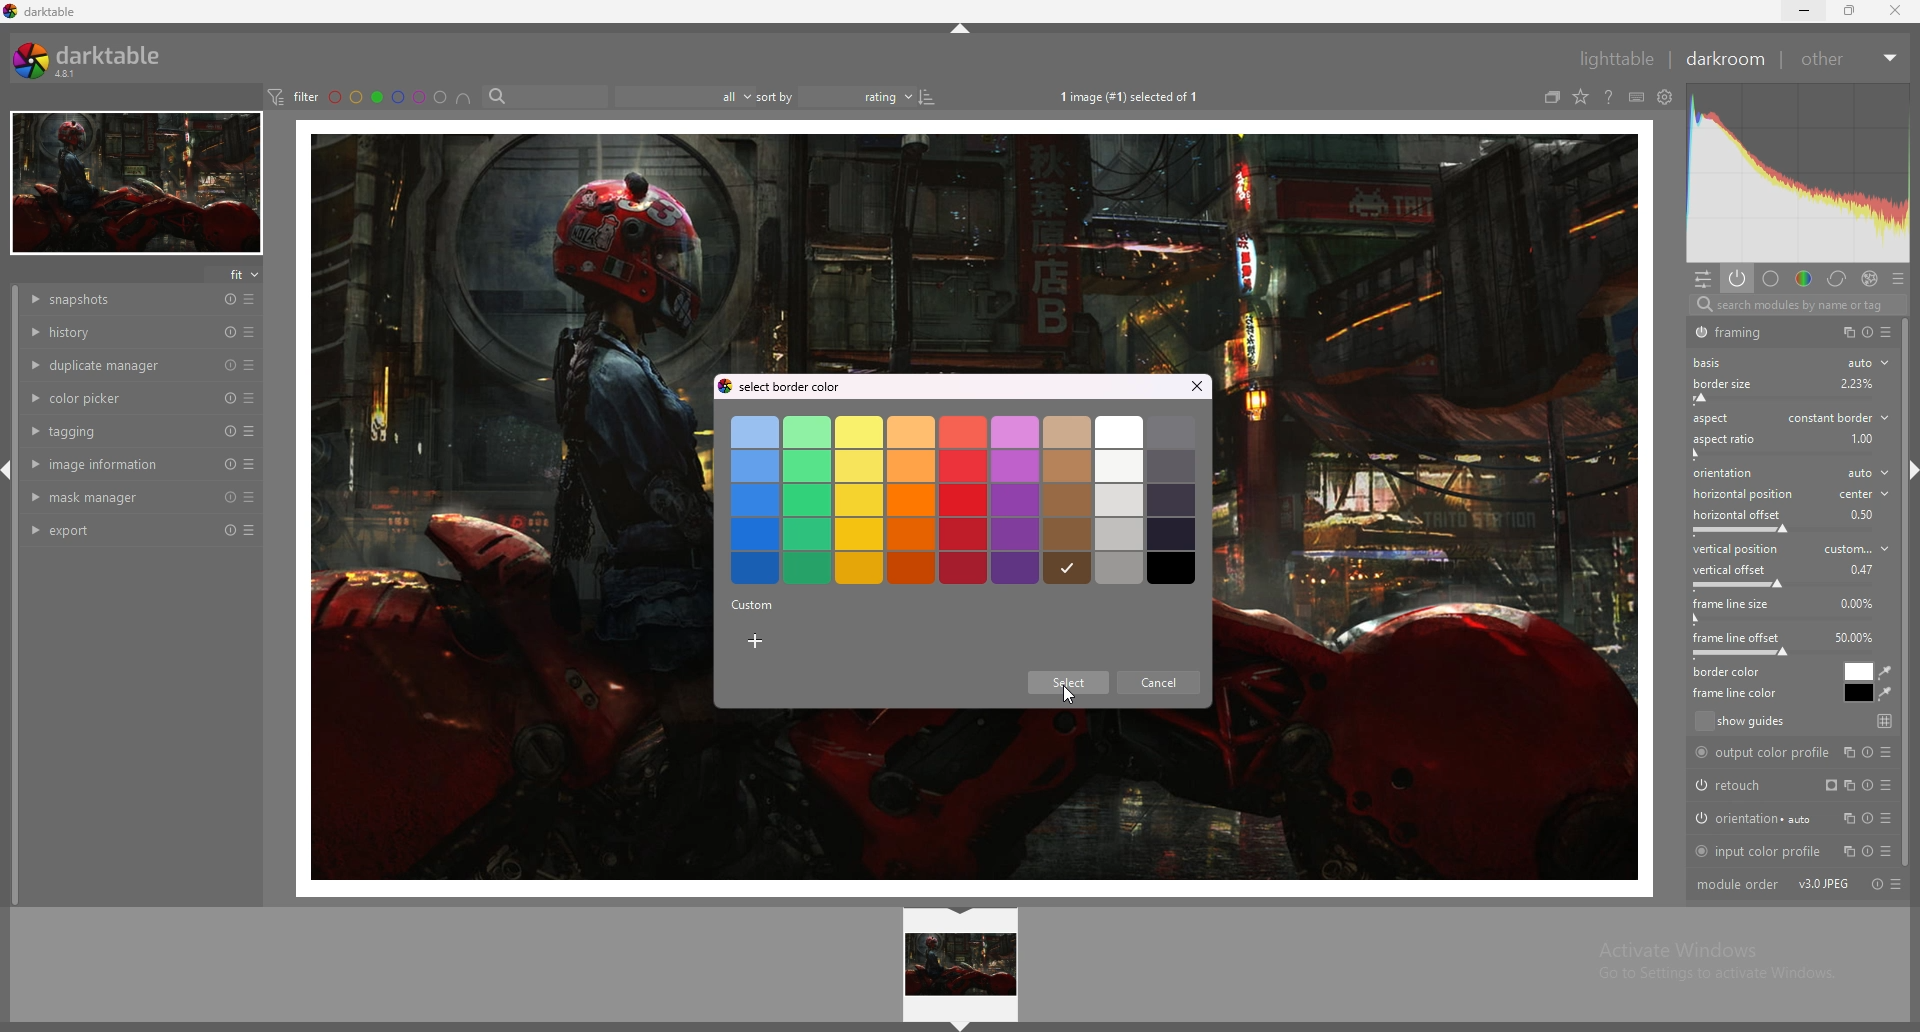 This screenshot has height=1032, width=1920. I want to click on image preview, so click(962, 965).